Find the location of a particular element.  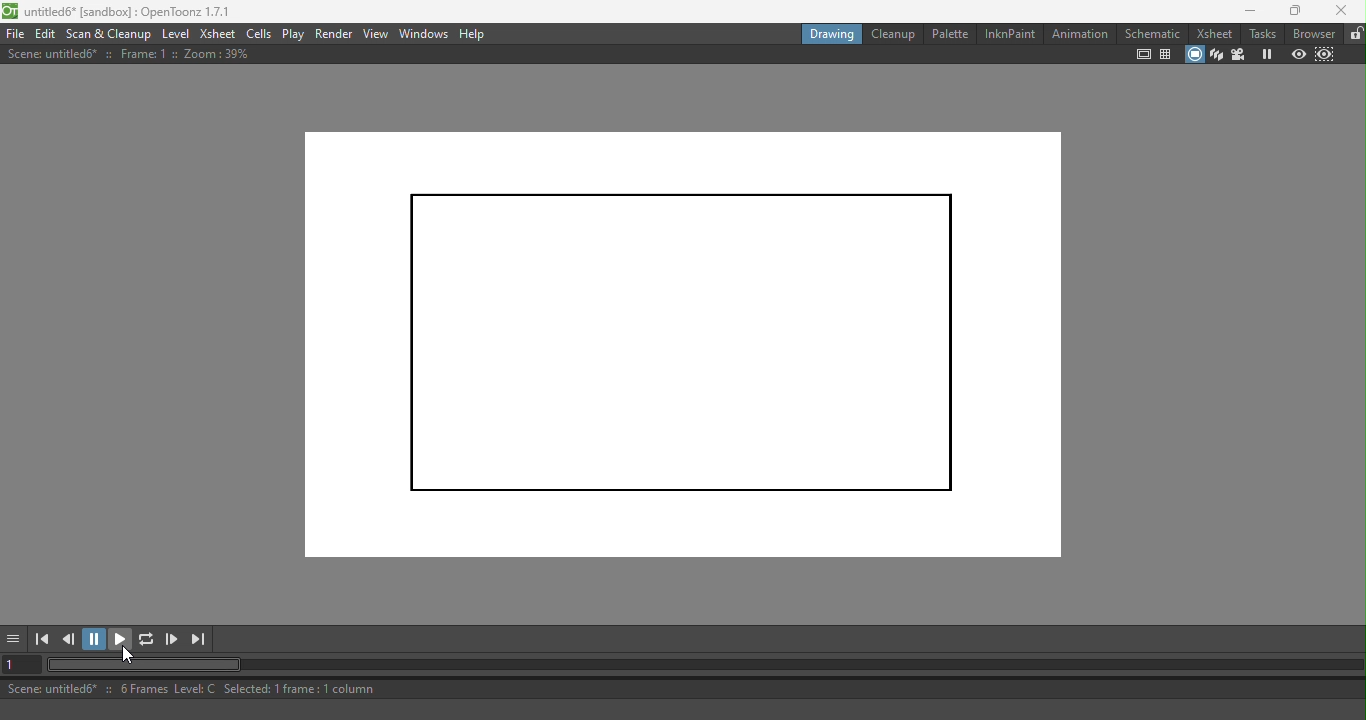

Minimize is located at coordinates (1240, 11).